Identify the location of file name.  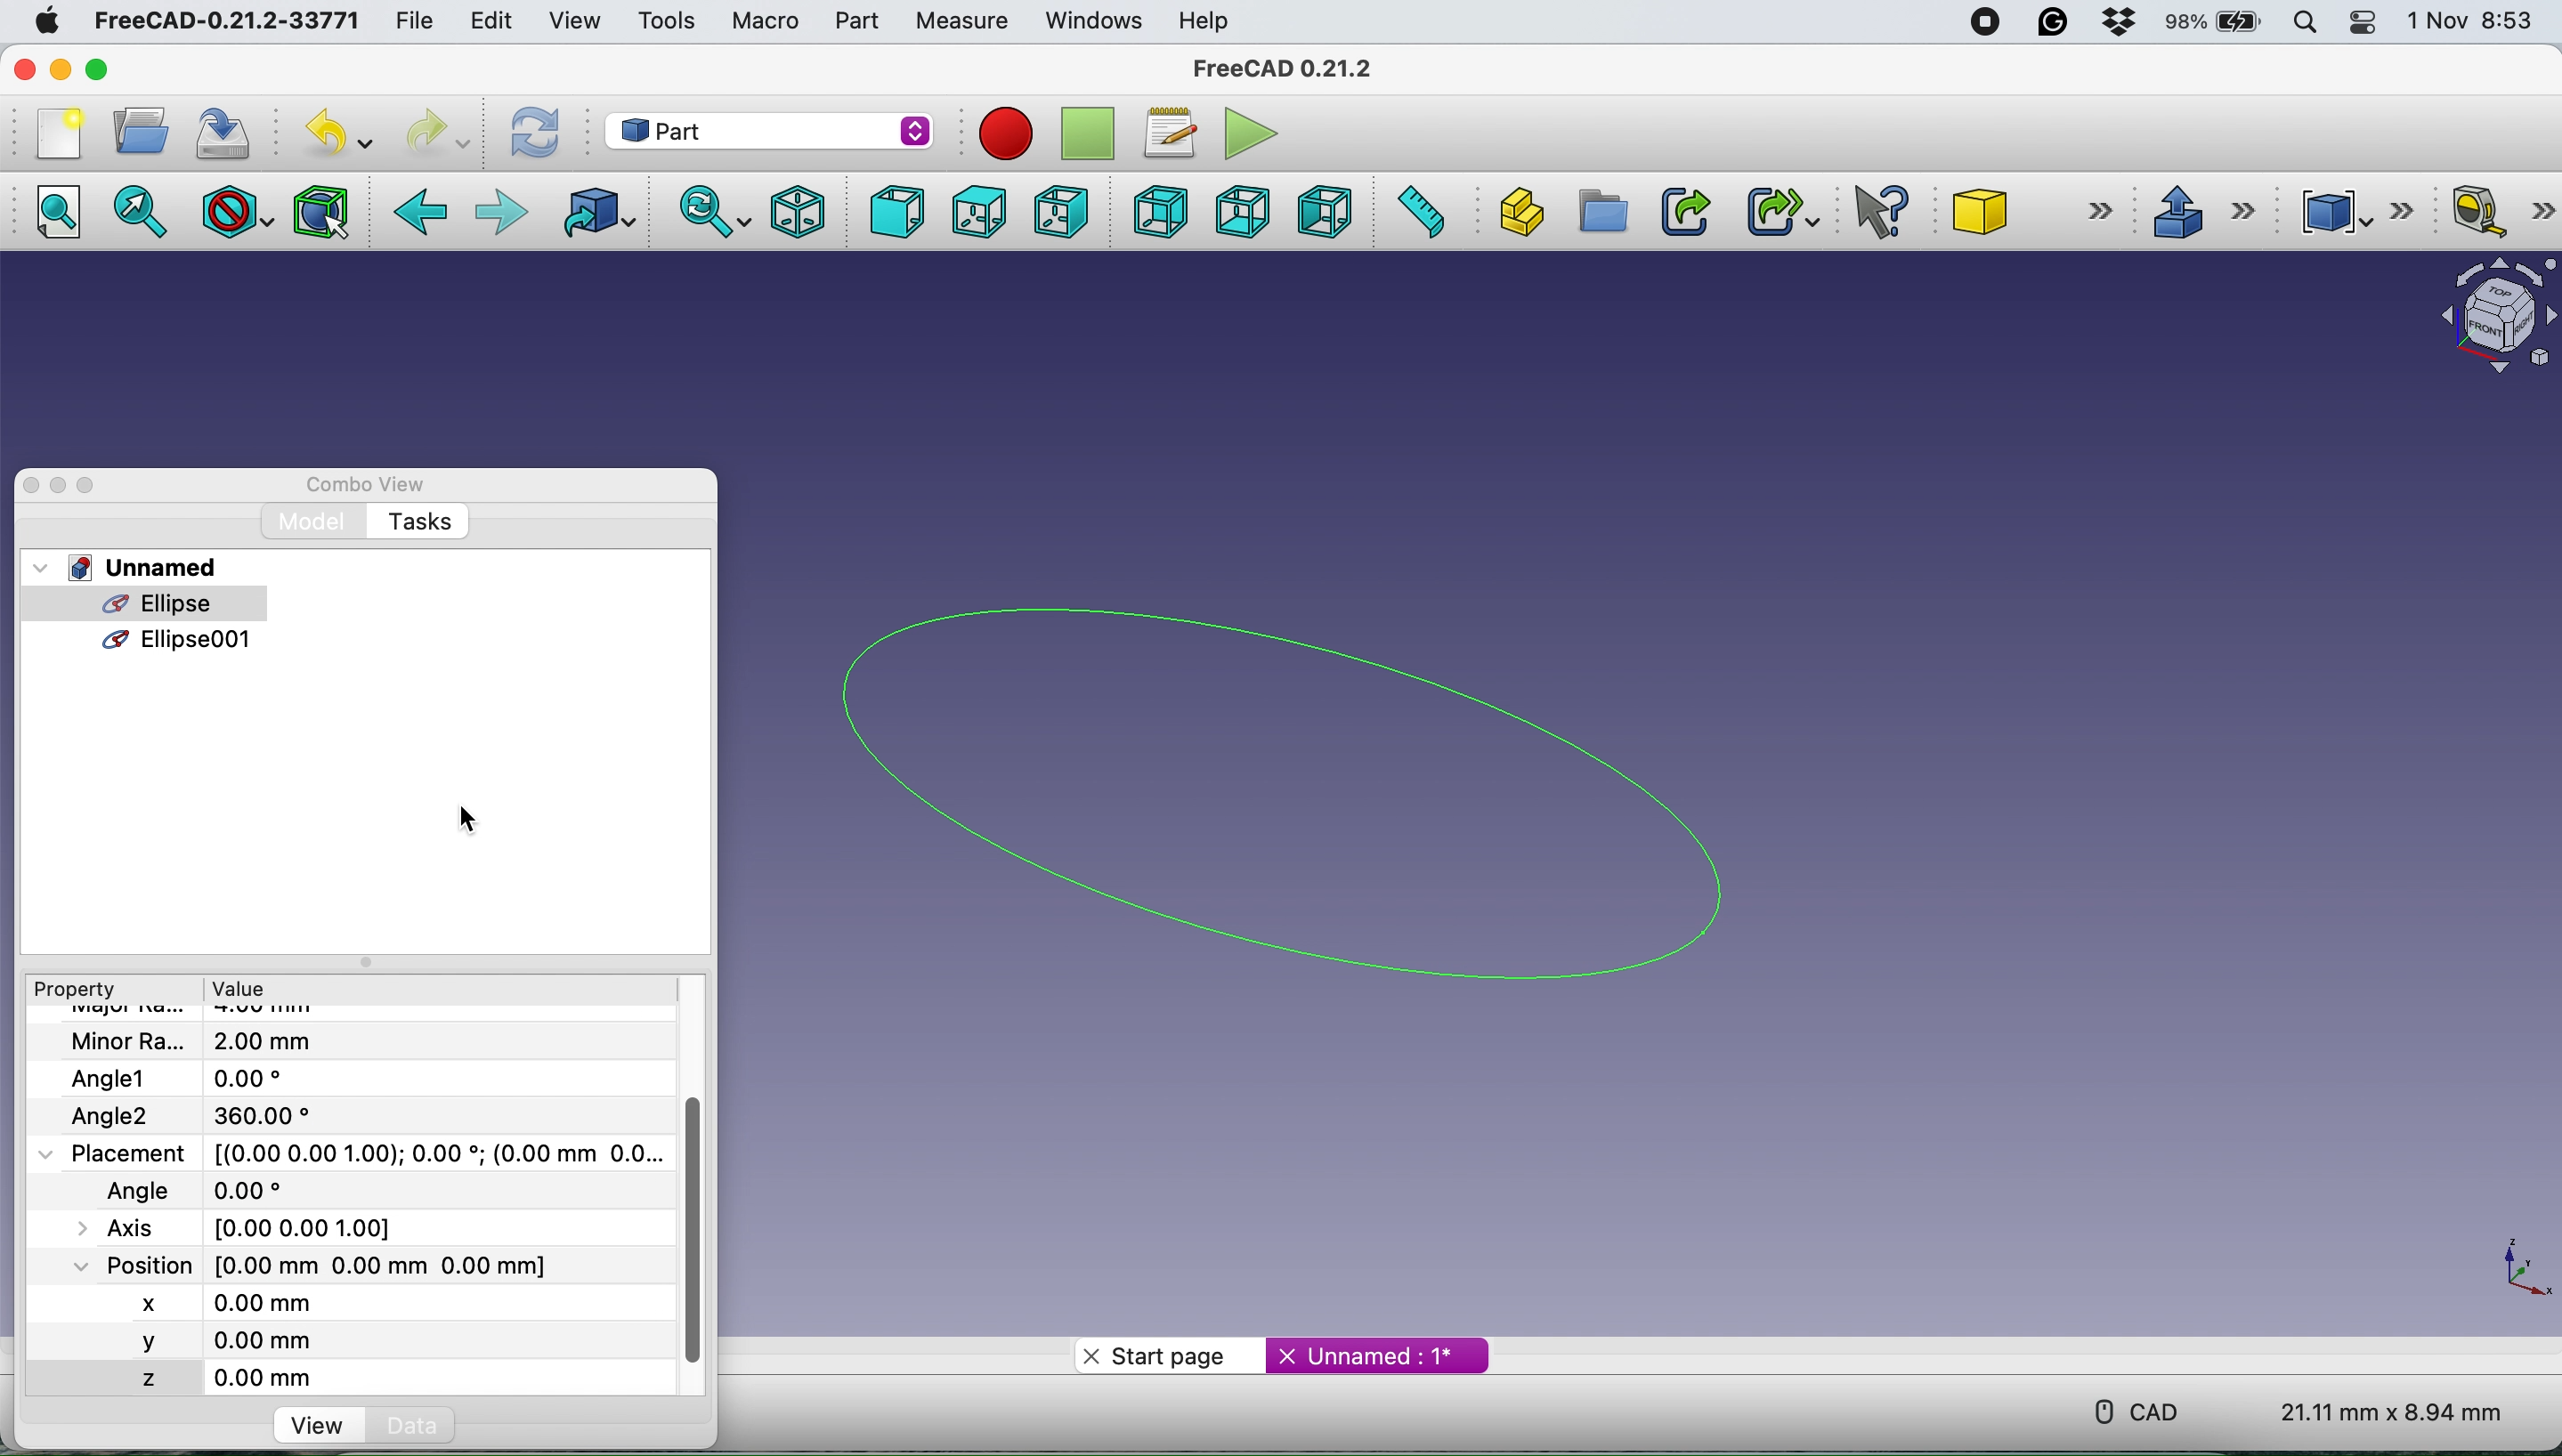
(202, 1042).